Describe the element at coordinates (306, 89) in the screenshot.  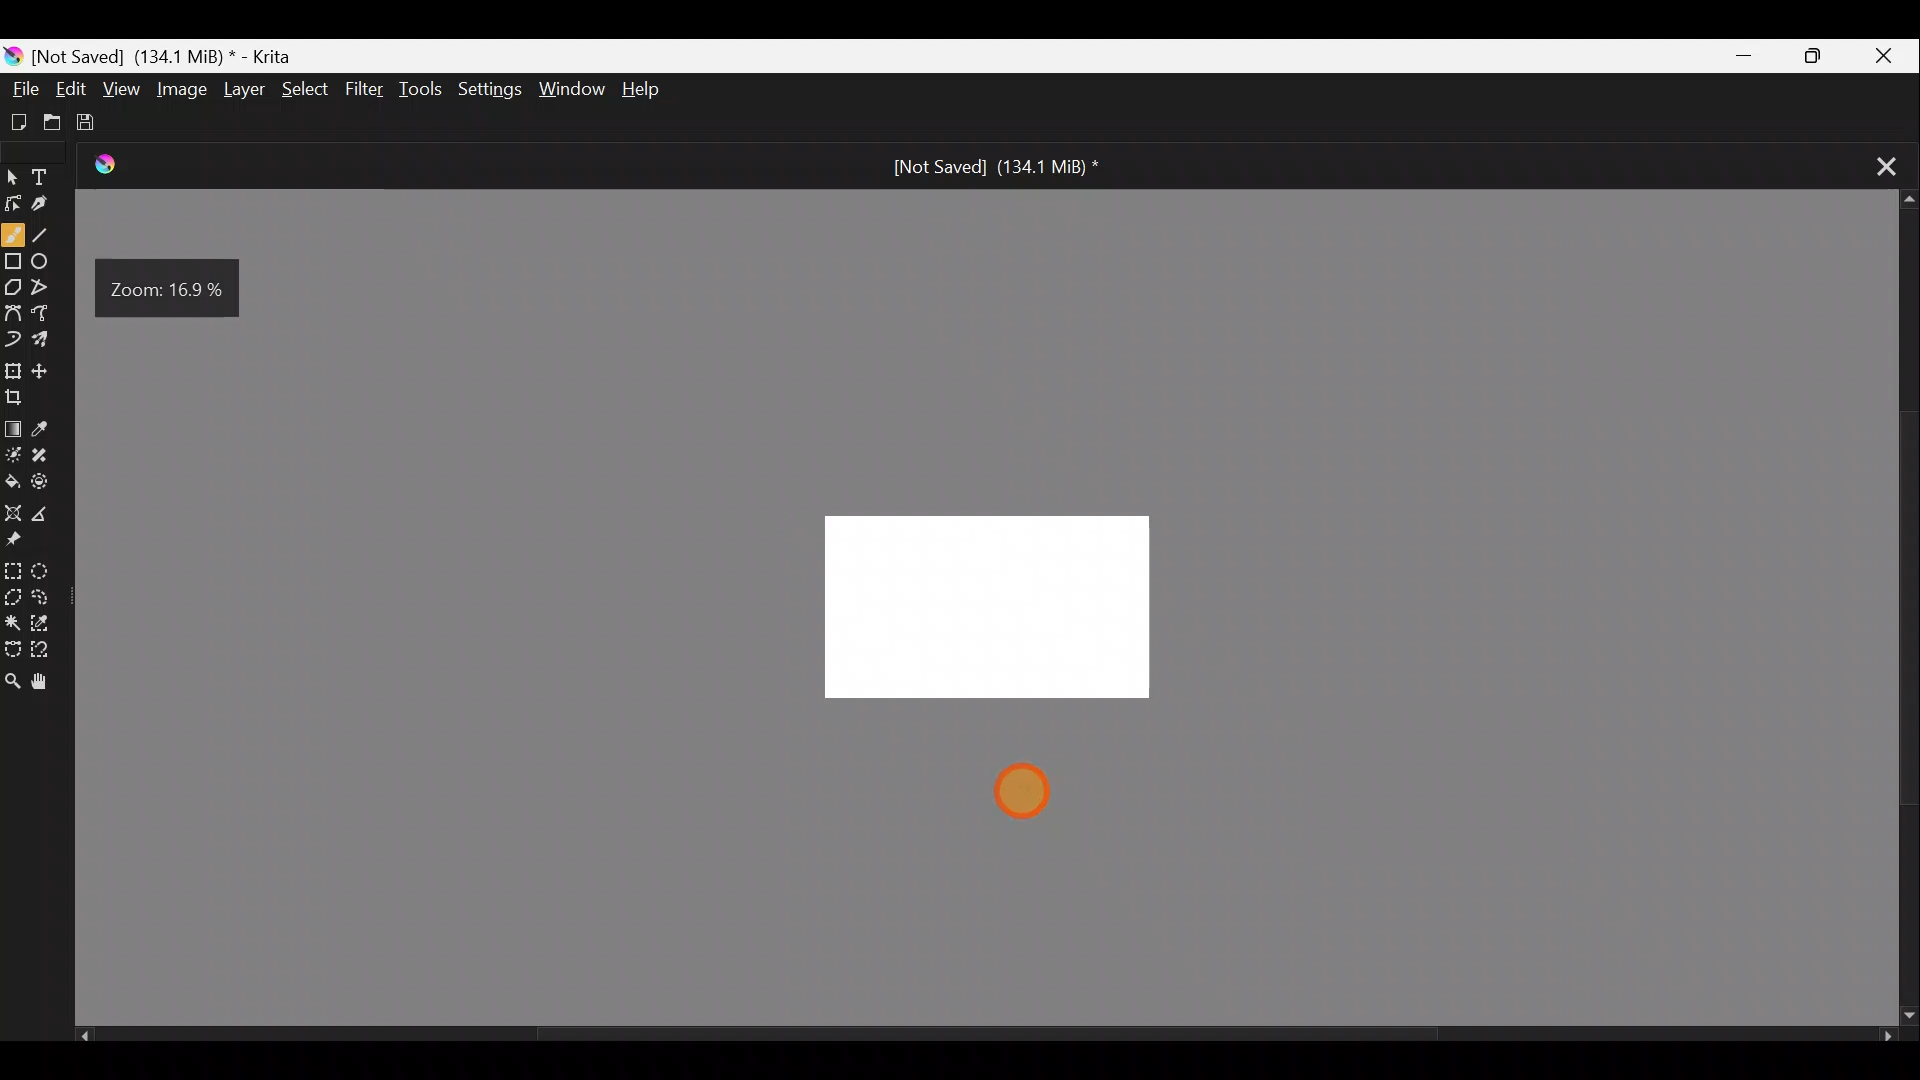
I see `Select` at that location.